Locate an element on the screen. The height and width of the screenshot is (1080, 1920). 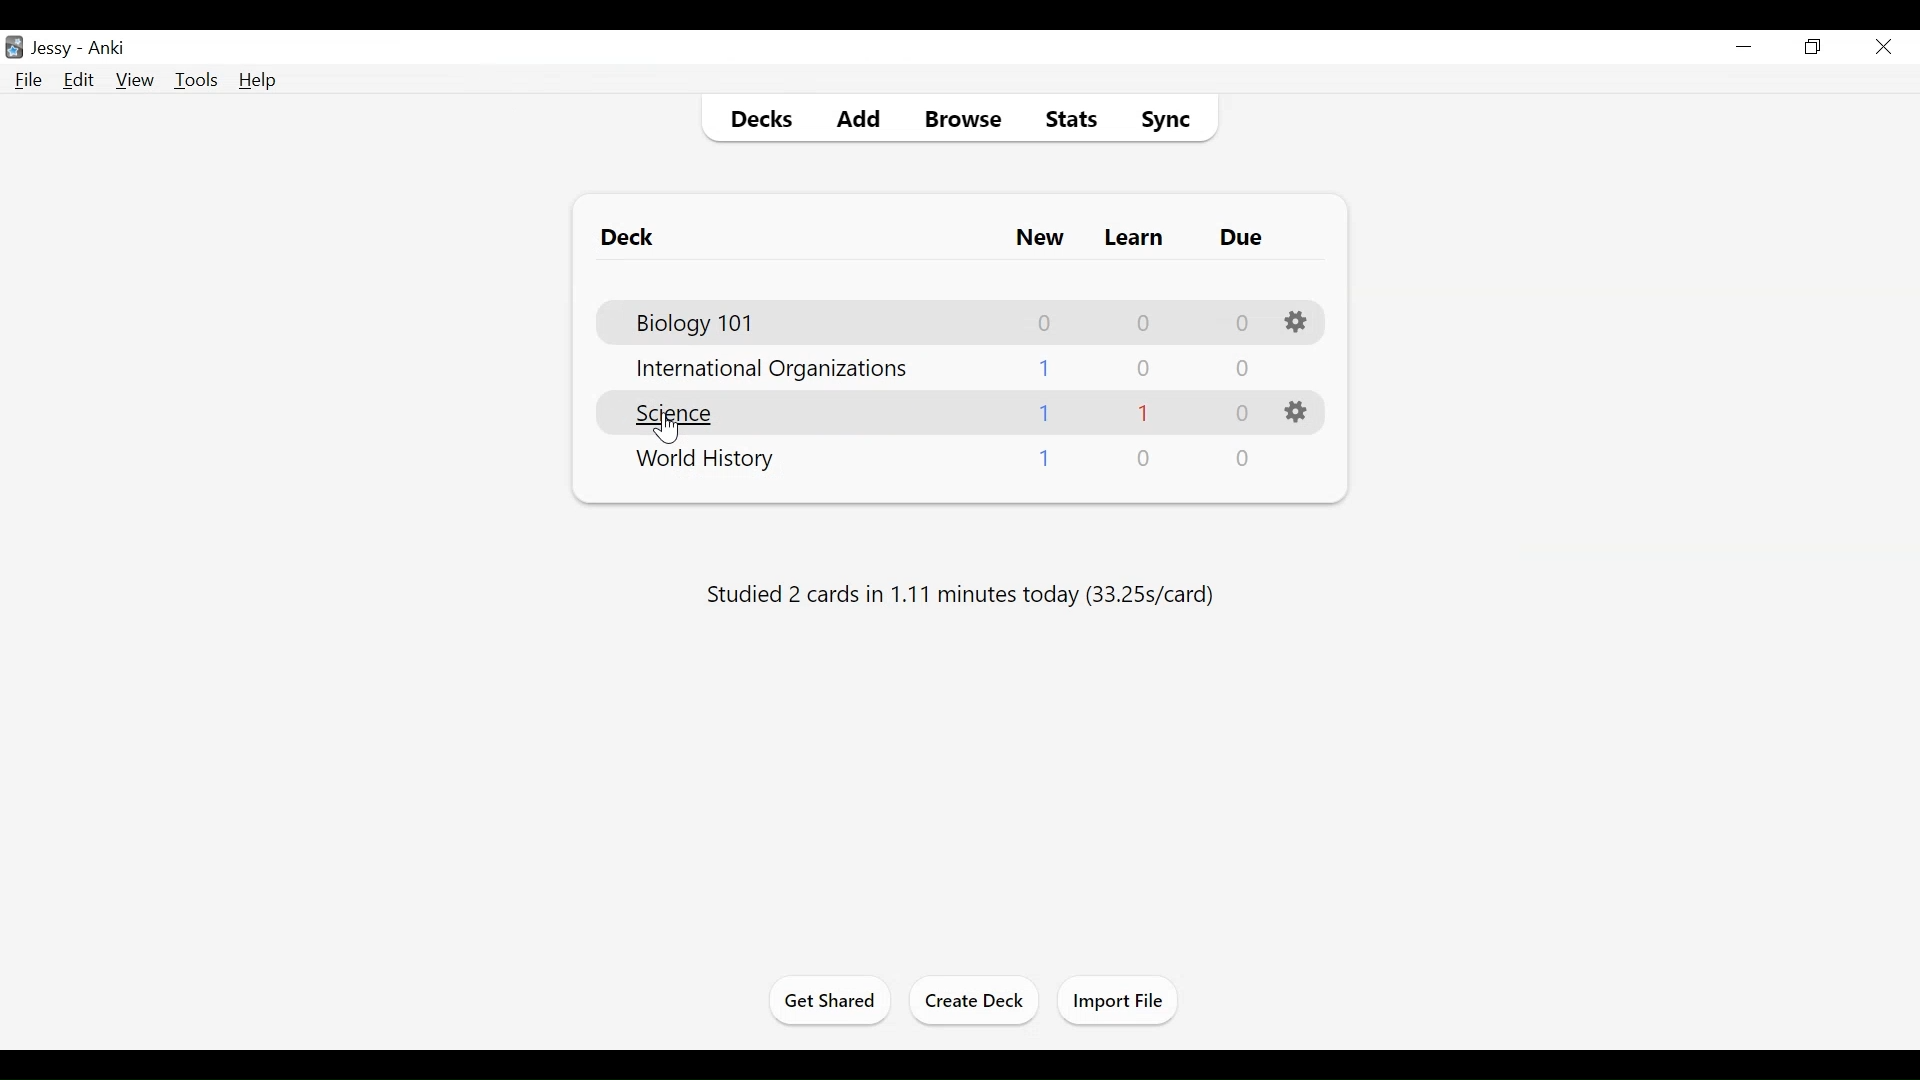
New Cards is located at coordinates (1036, 239).